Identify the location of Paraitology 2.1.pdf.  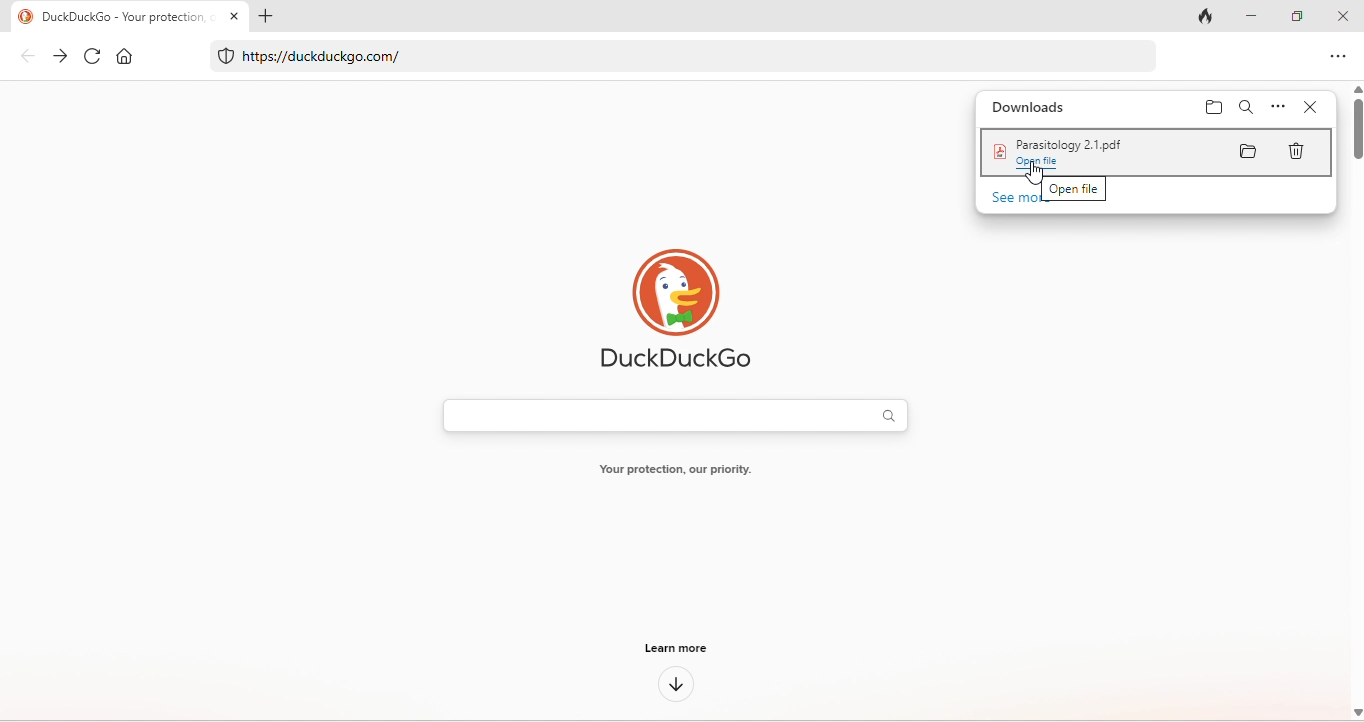
(1098, 147).